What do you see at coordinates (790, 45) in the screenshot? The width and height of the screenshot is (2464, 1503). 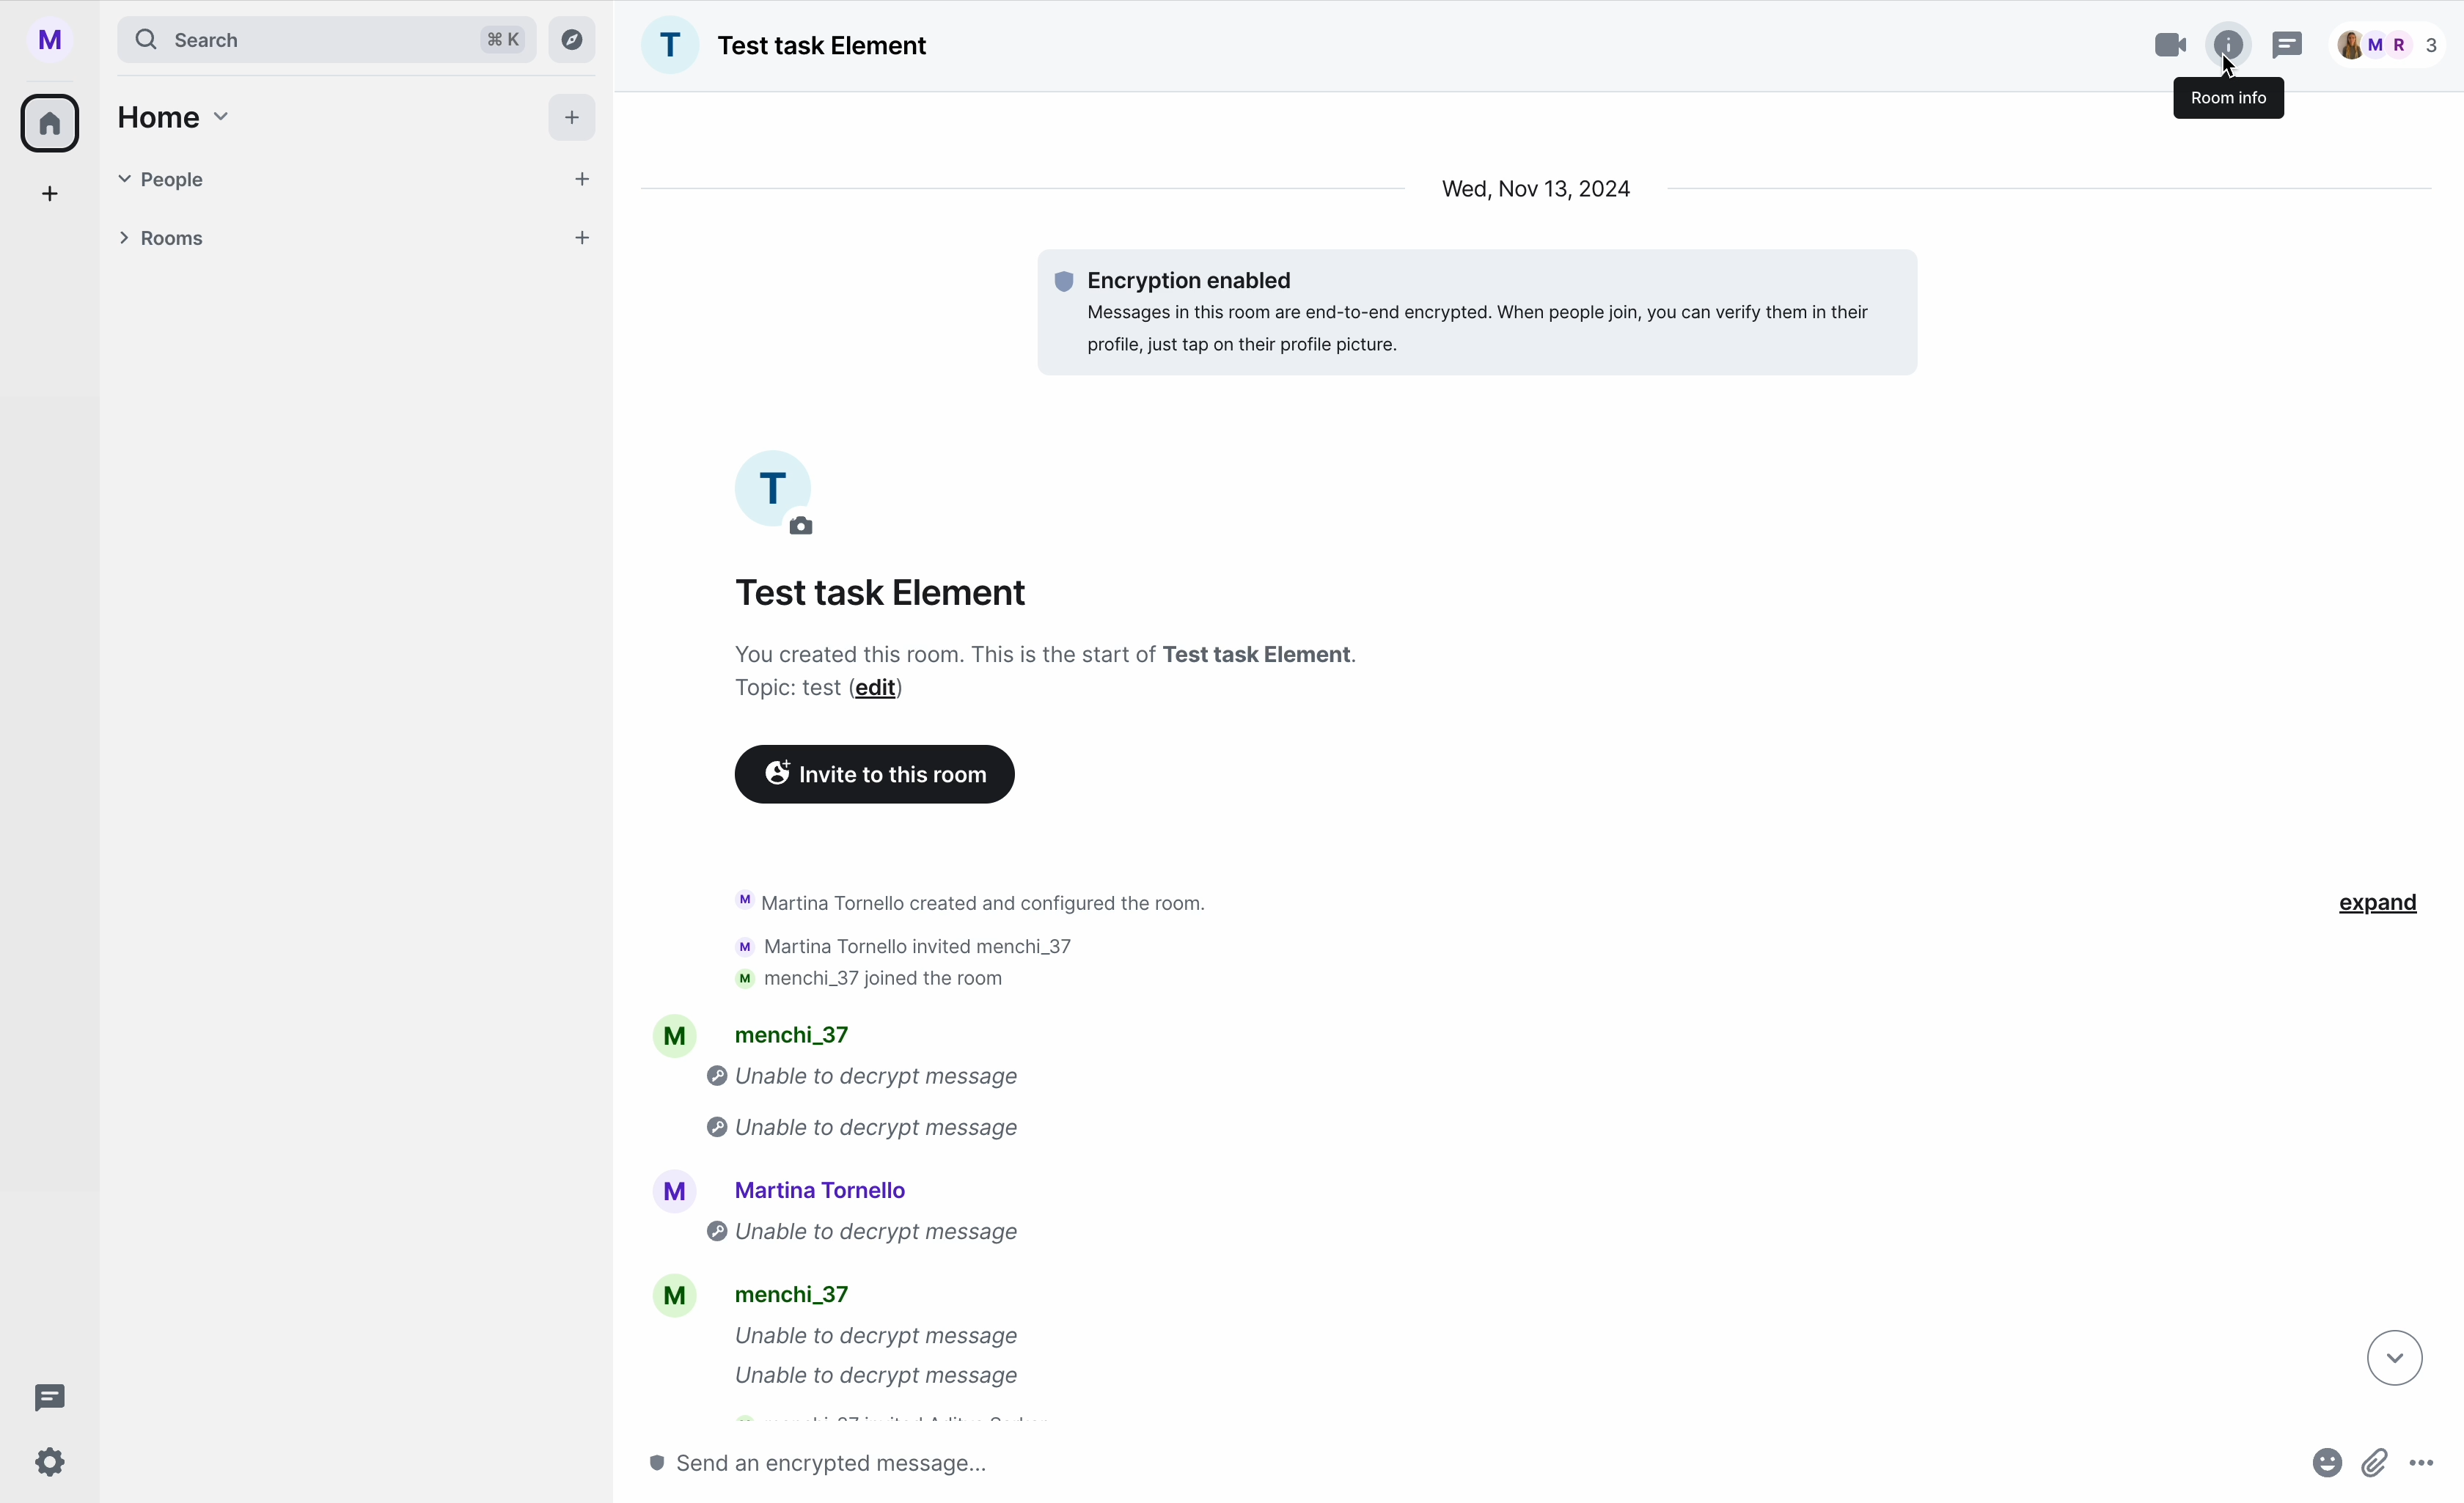 I see `name group` at bounding box center [790, 45].